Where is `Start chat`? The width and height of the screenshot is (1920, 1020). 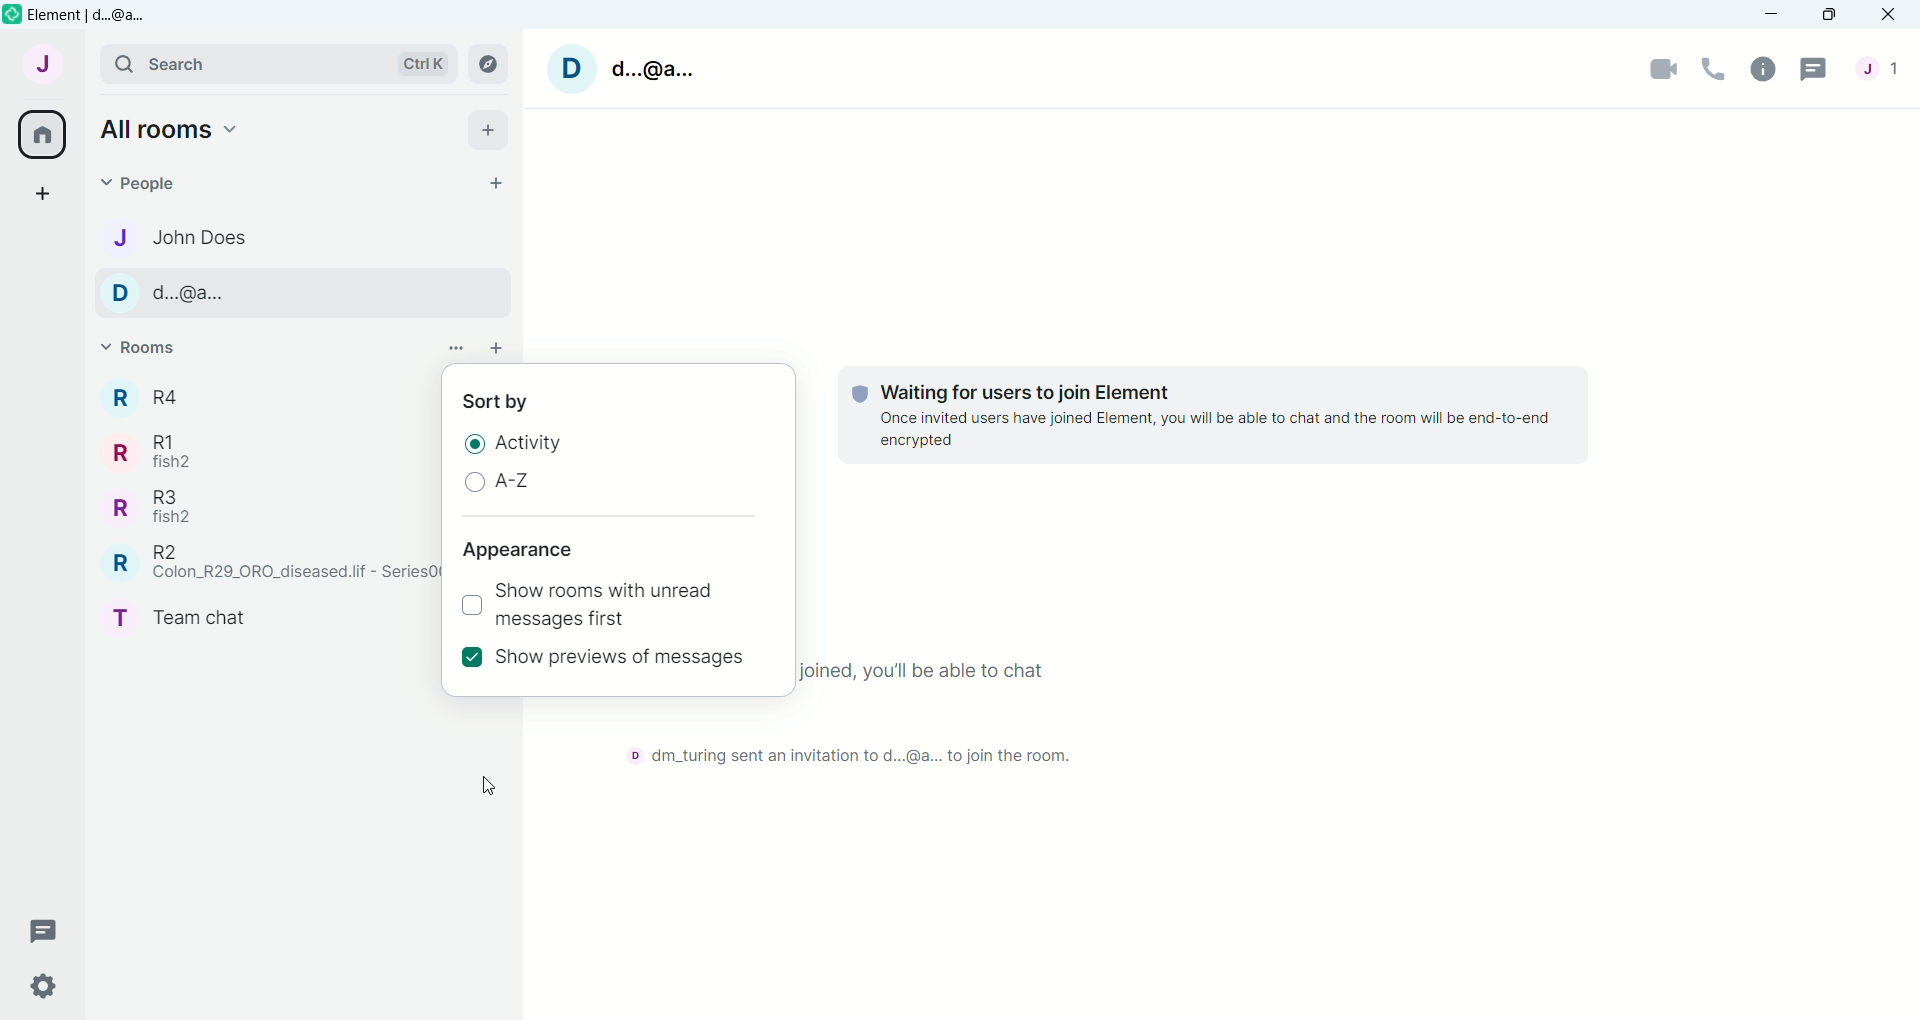 Start chat is located at coordinates (497, 182).